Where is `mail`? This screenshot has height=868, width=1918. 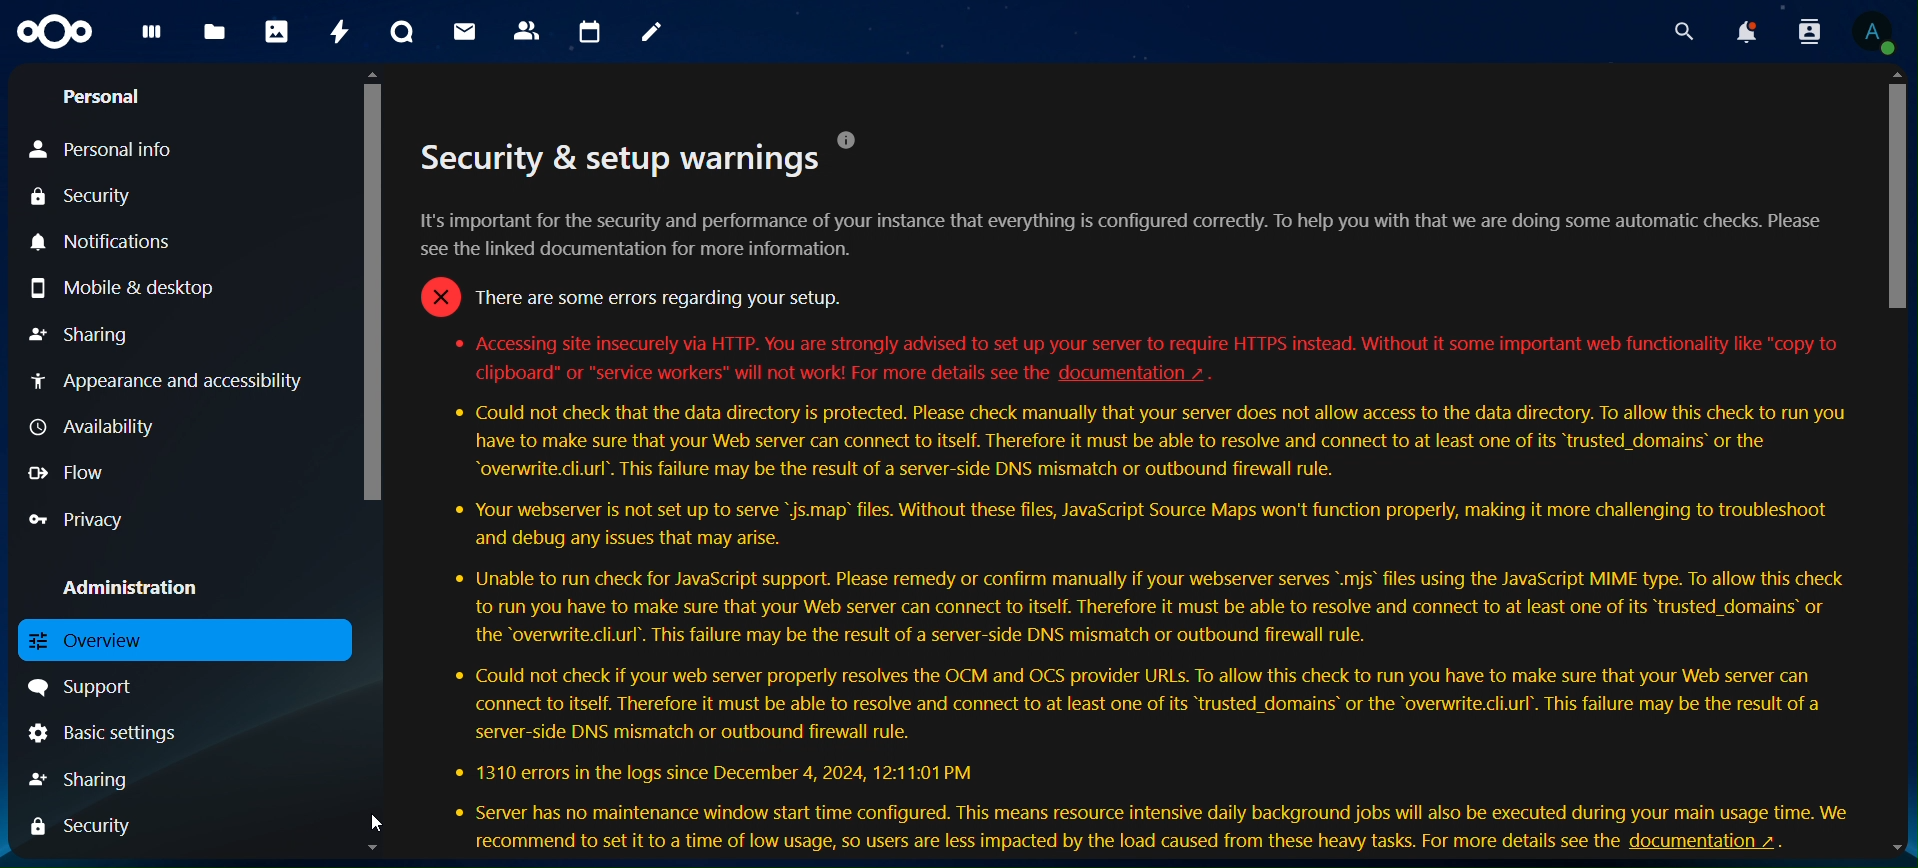 mail is located at coordinates (463, 32).